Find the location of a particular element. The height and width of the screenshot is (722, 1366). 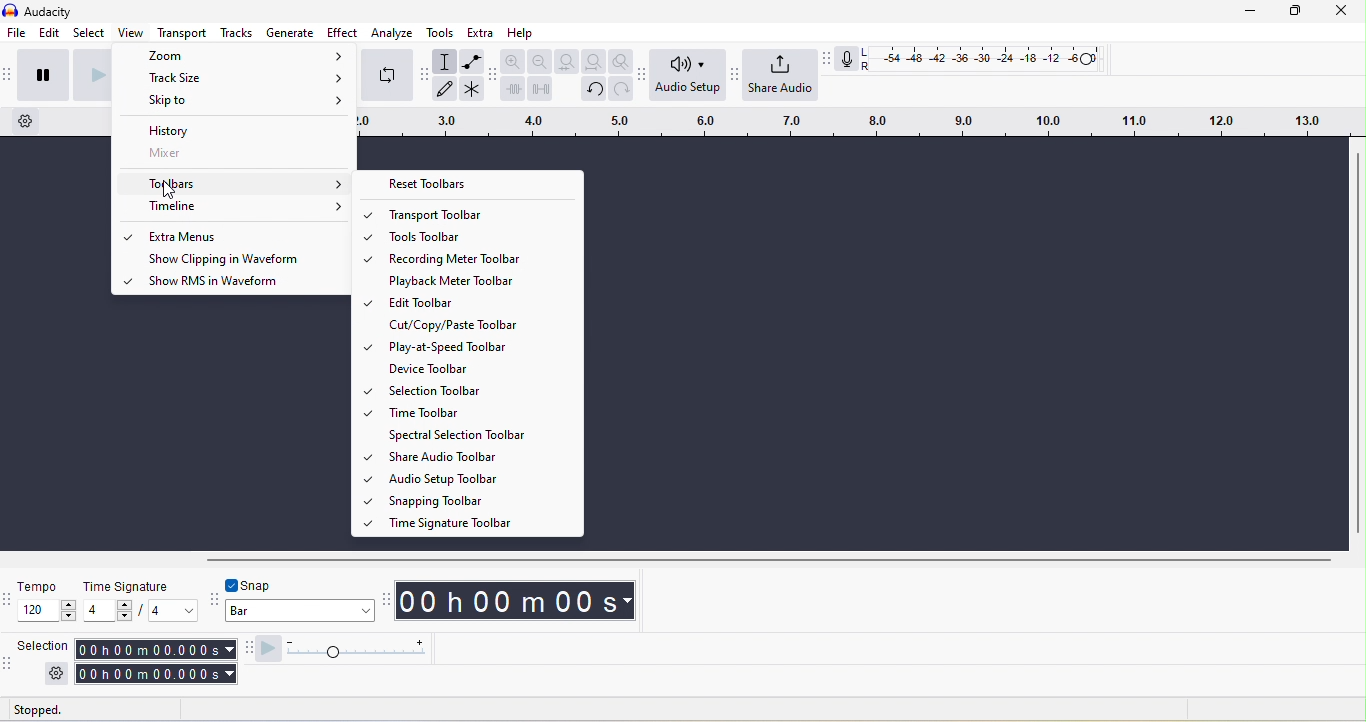

audio setup is located at coordinates (688, 74).